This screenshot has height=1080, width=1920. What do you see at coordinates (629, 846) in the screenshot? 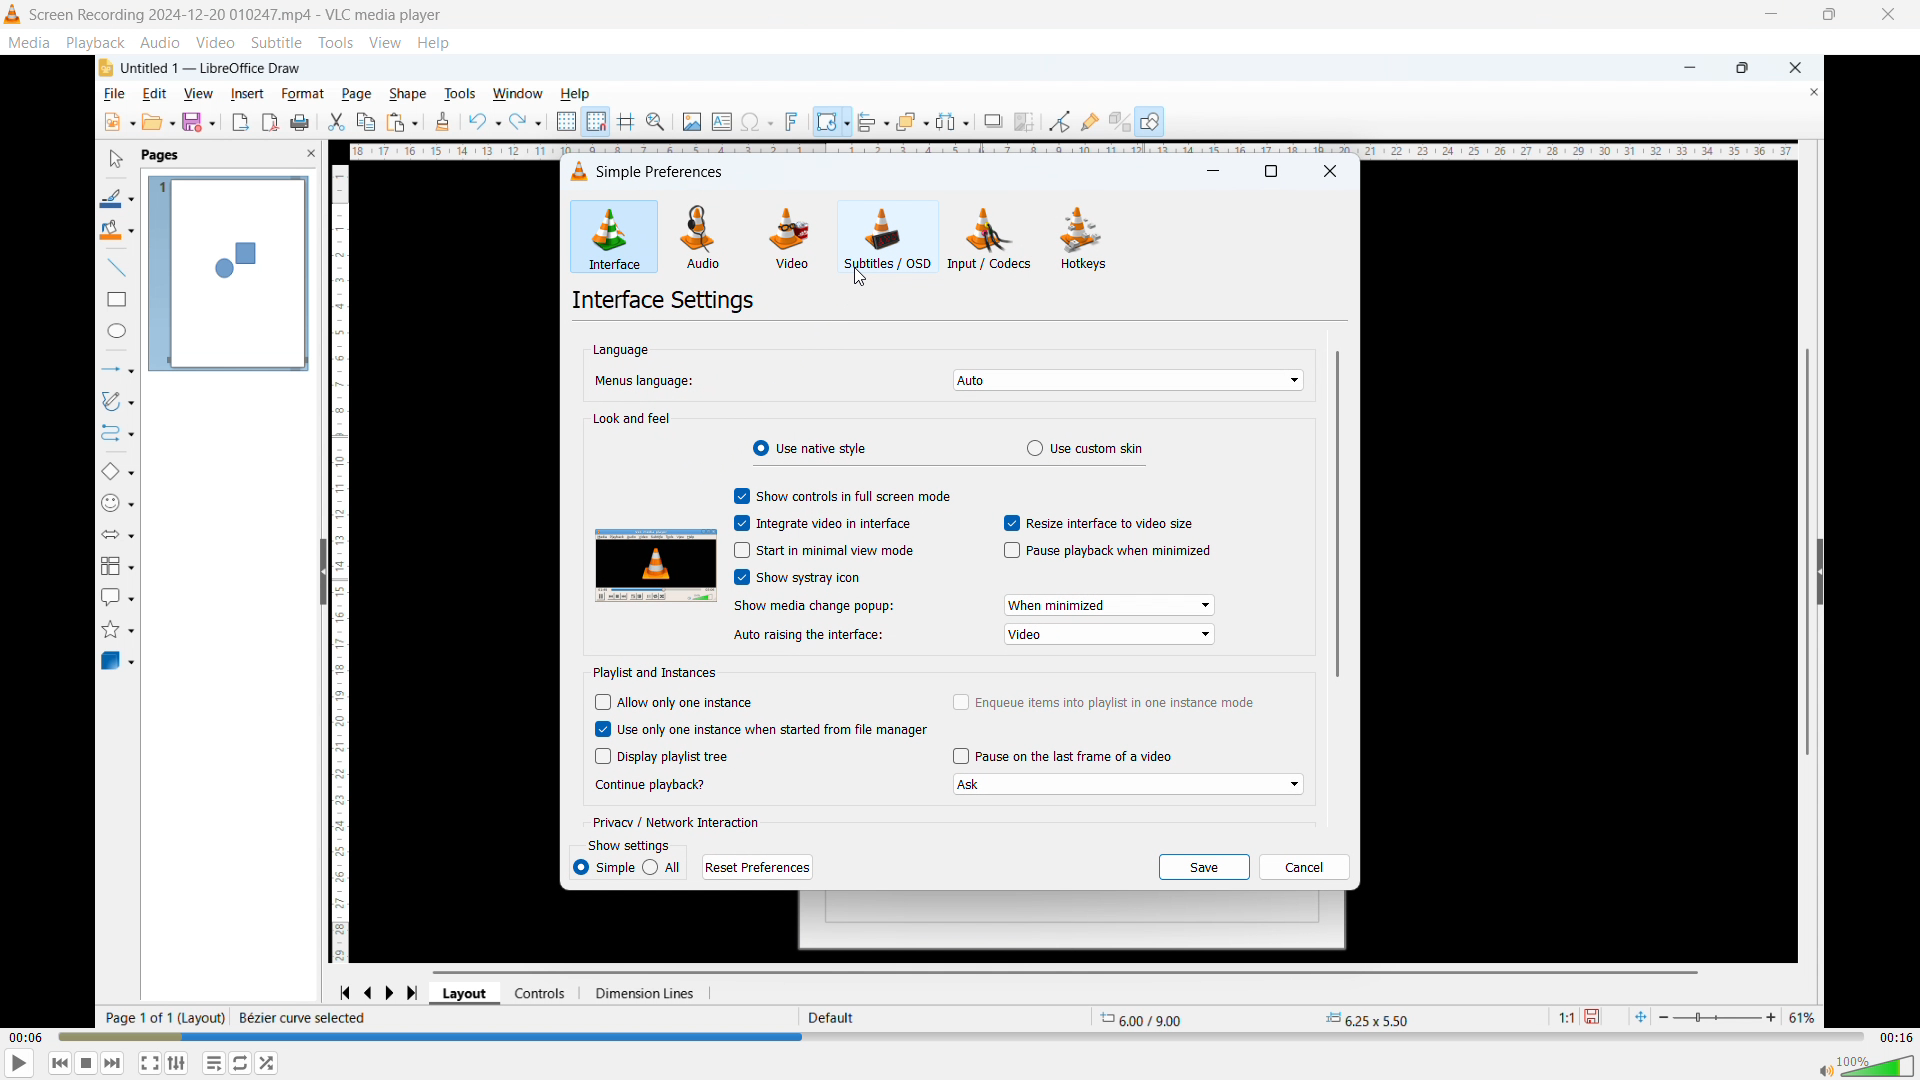
I see `Show settings` at bounding box center [629, 846].